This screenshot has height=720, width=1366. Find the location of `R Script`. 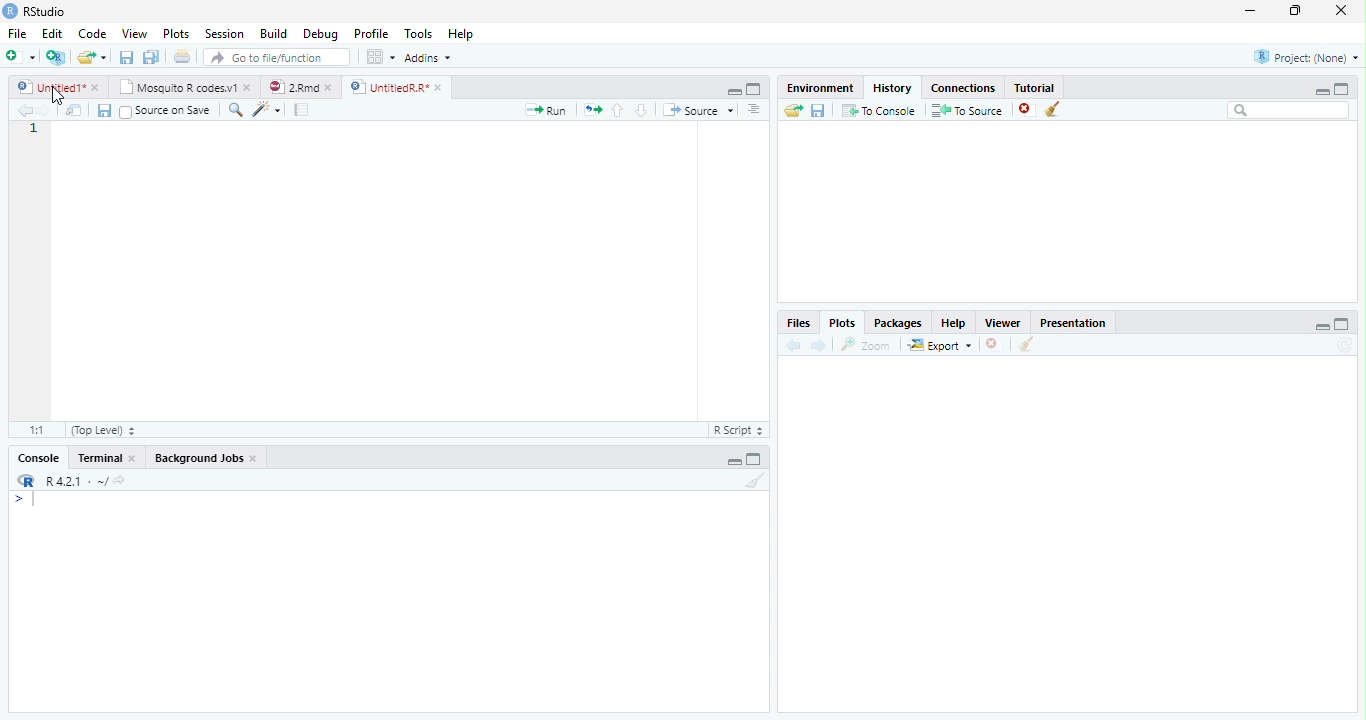

R Script is located at coordinates (741, 430).